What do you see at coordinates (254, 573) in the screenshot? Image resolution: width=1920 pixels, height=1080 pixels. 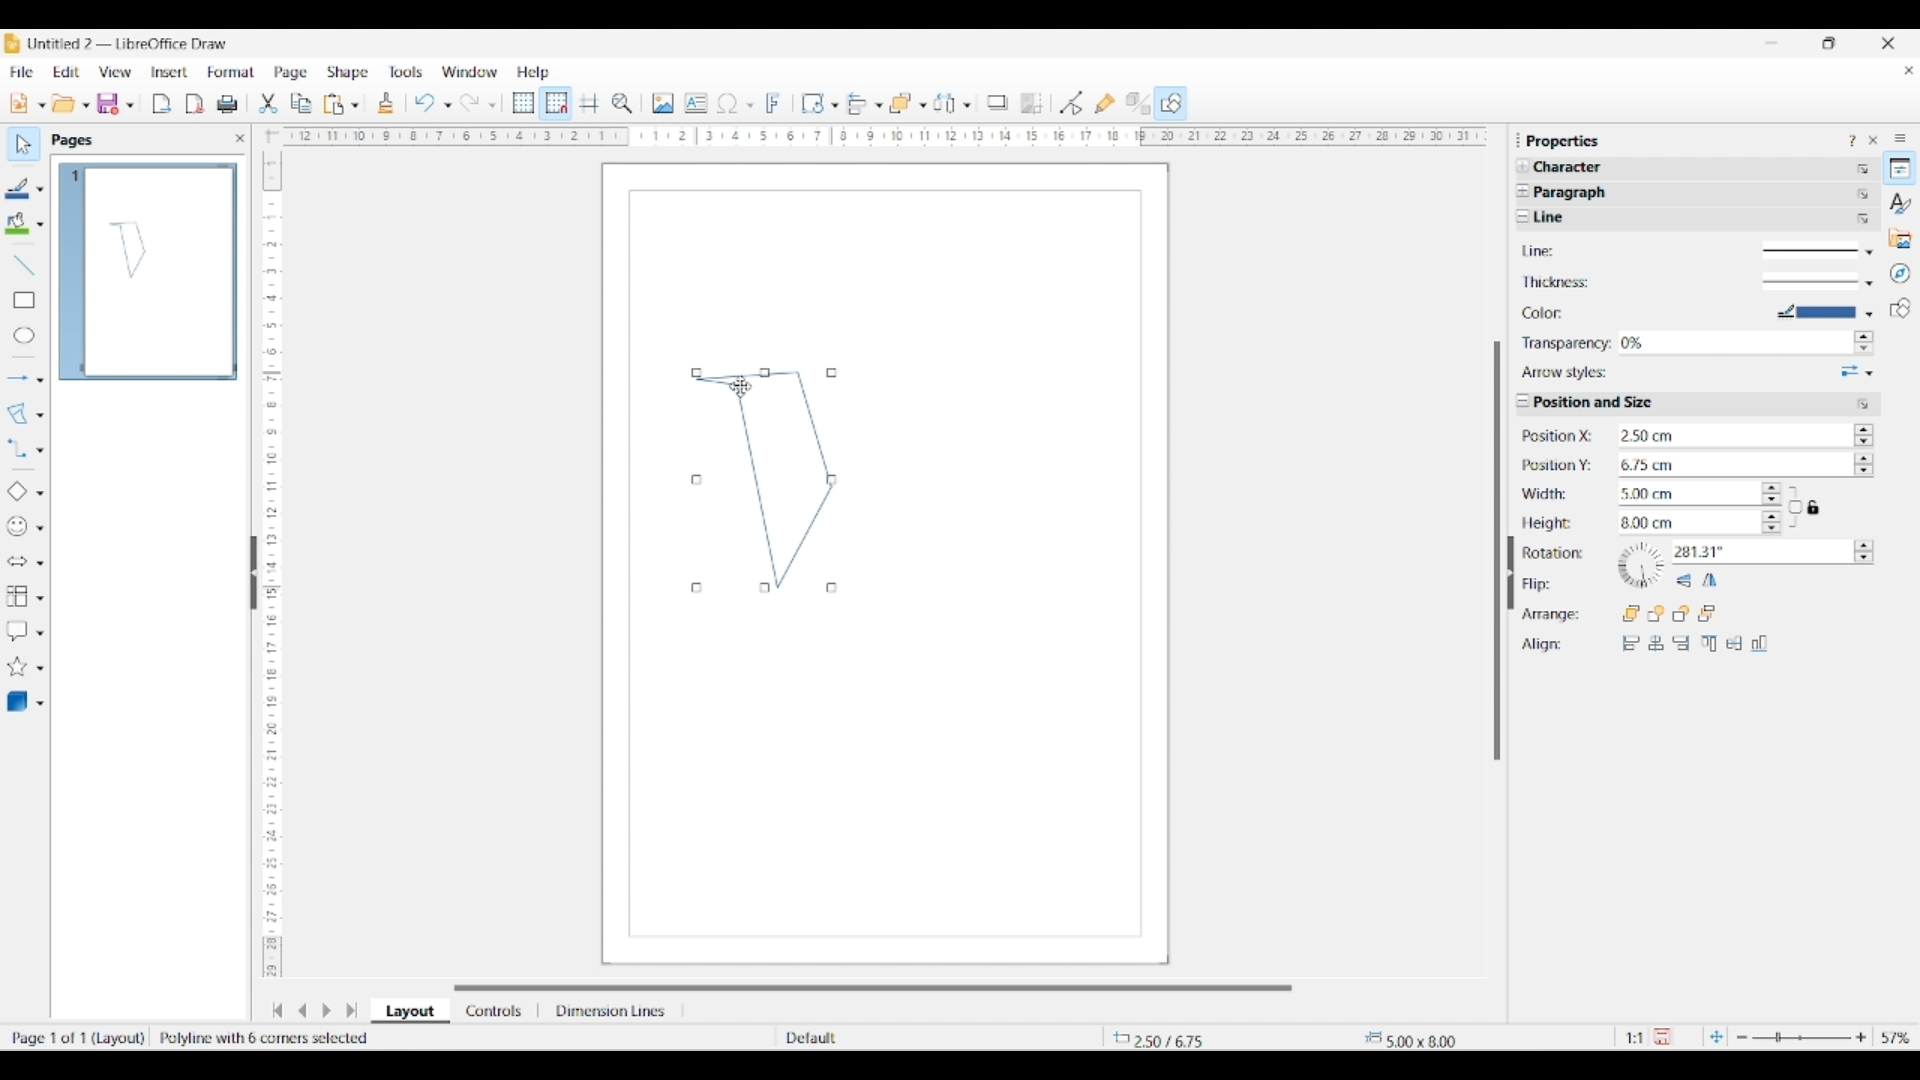 I see `Hide left sidebar` at bounding box center [254, 573].